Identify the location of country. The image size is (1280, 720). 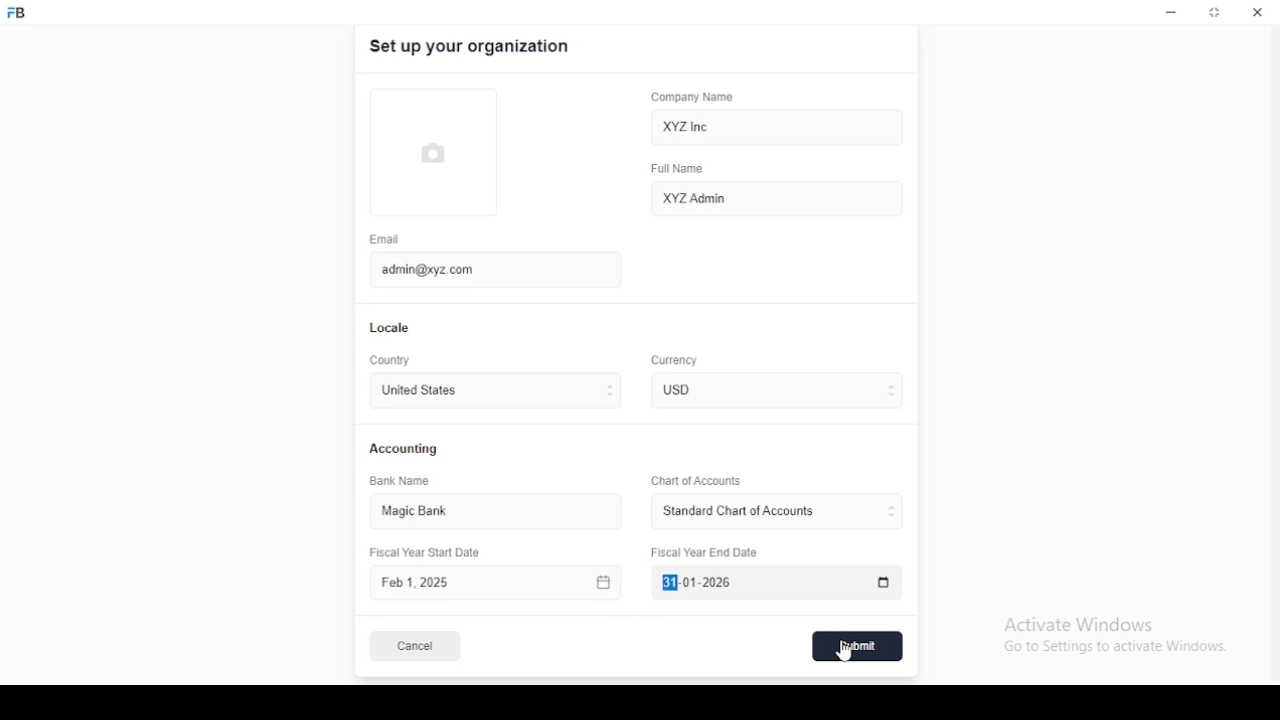
(392, 361).